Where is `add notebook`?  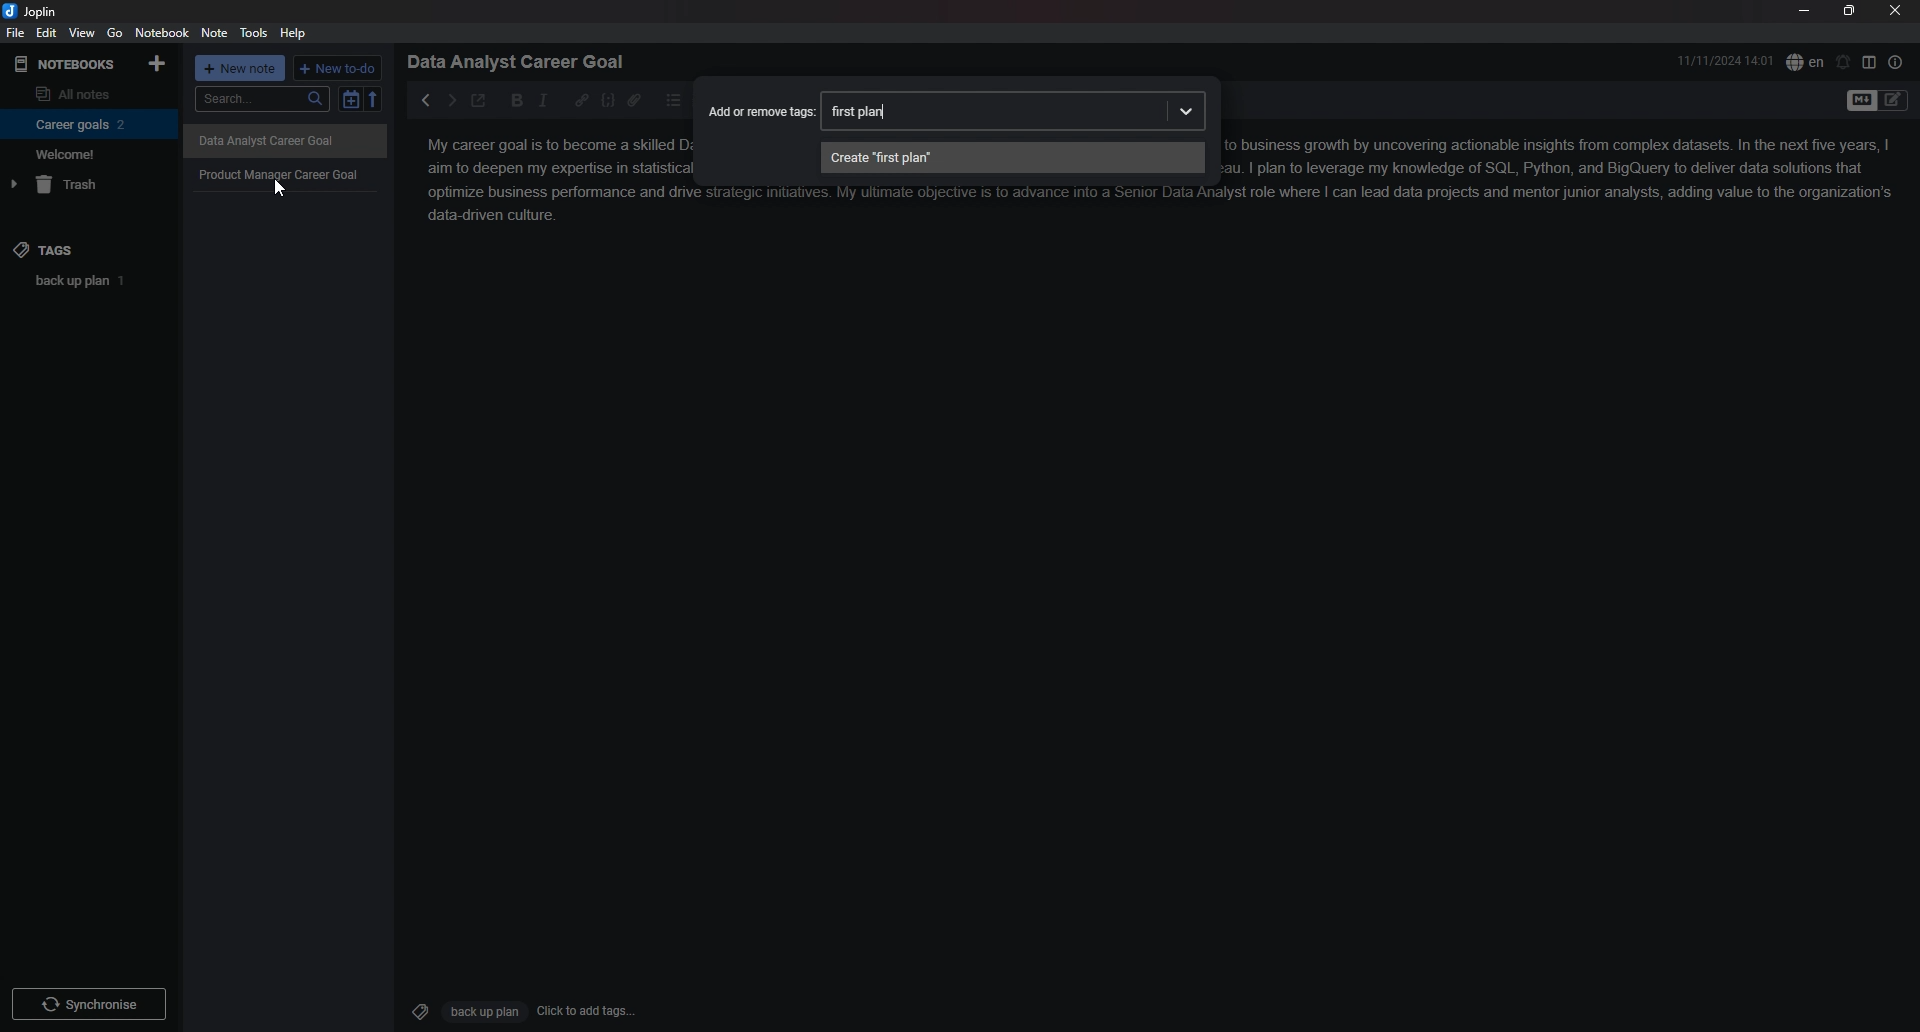
add notebook is located at coordinates (159, 63).